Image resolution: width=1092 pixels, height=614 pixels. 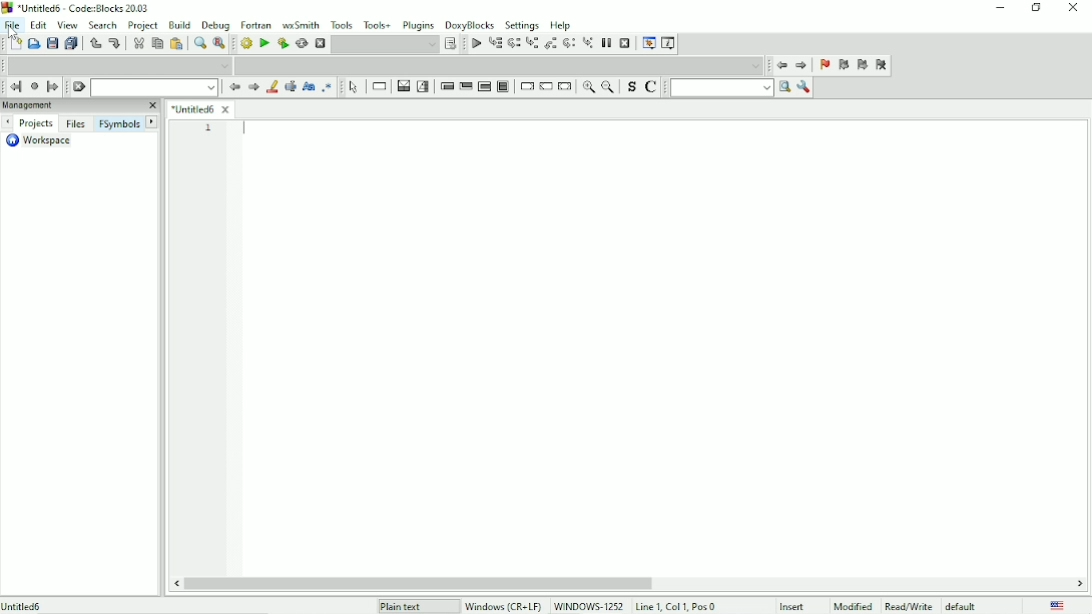 What do you see at coordinates (180, 24) in the screenshot?
I see `Build` at bounding box center [180, 24].